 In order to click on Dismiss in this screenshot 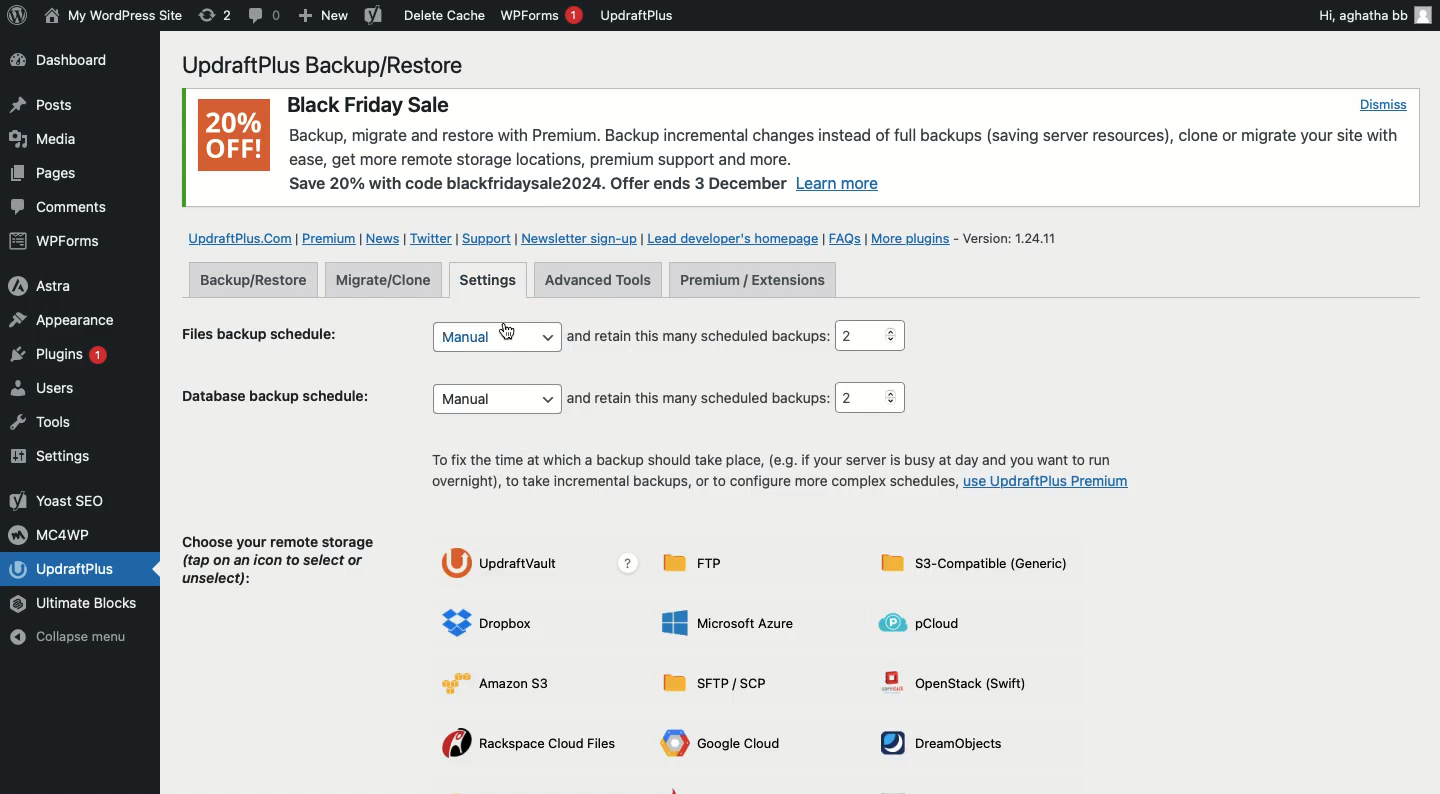, I will do `click(1382, 104)`.